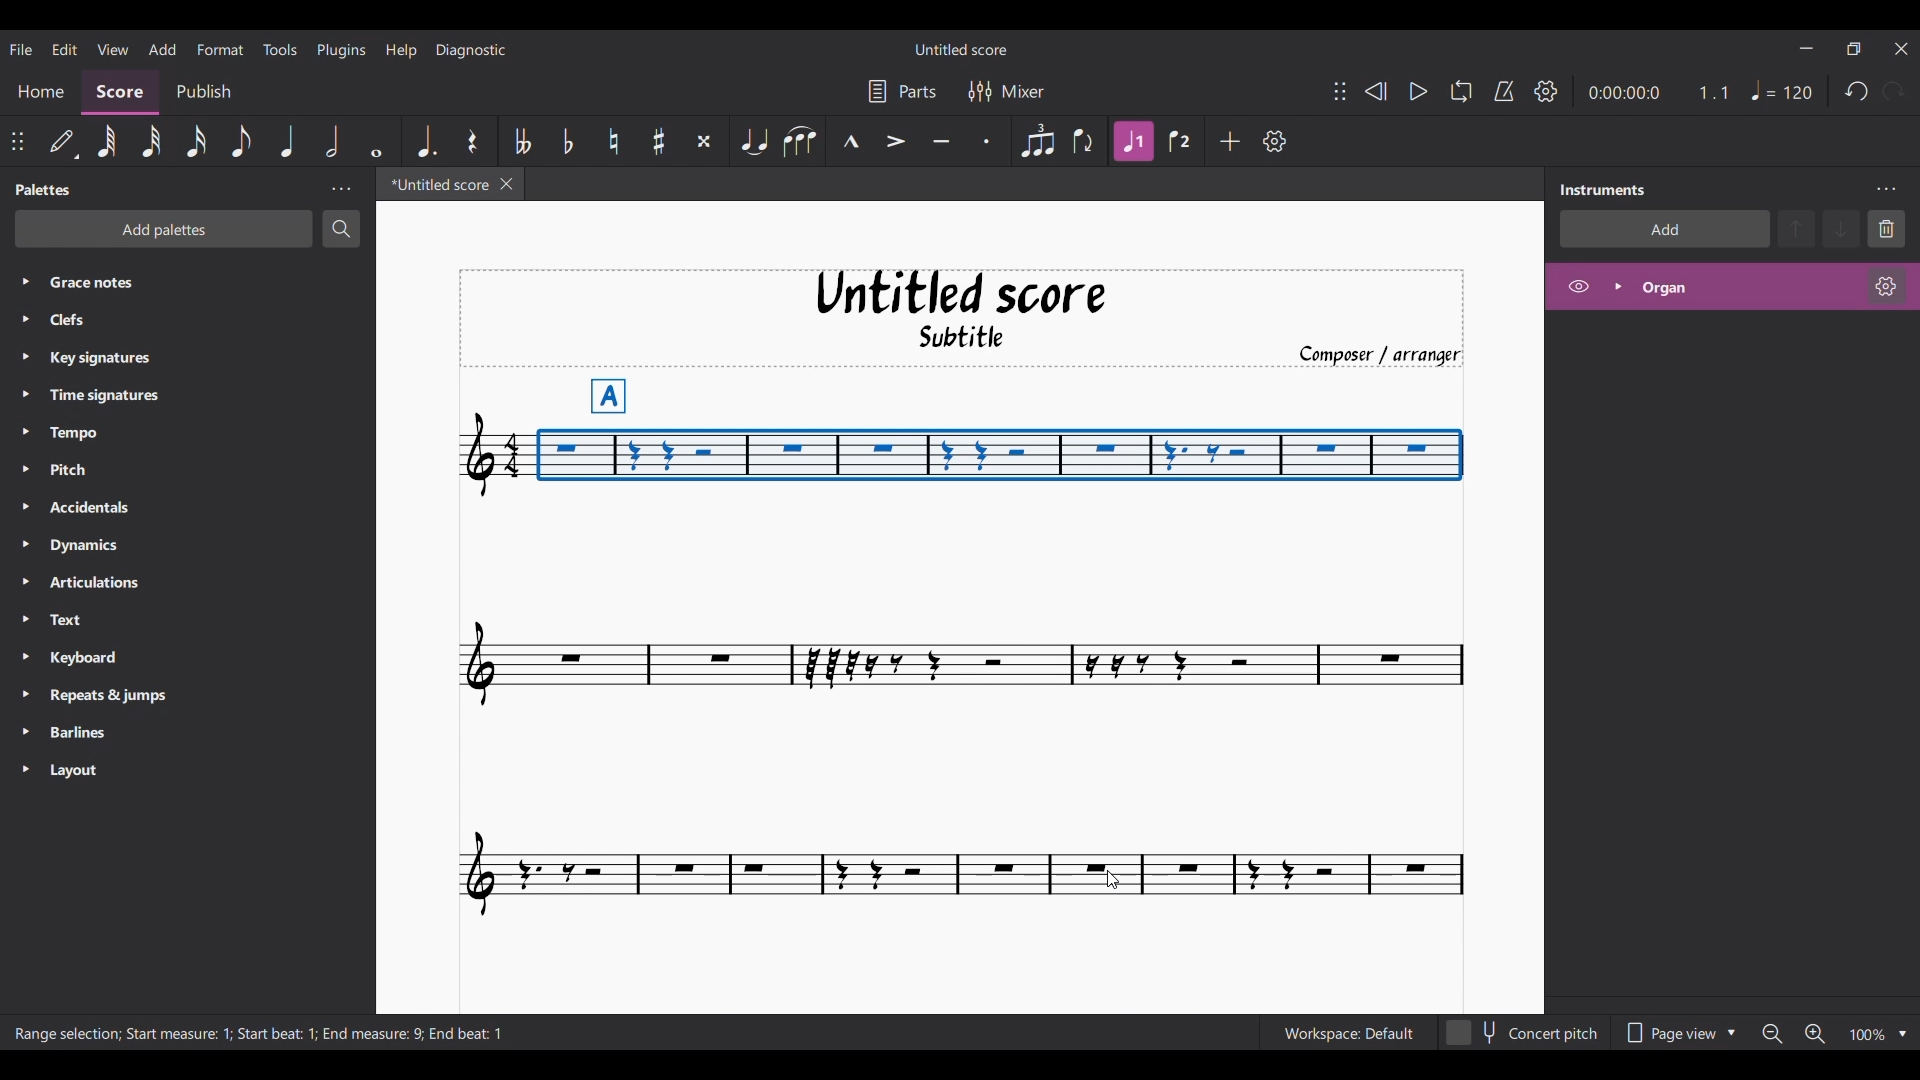 The image size is (1920, 1080). Describe the element at coordinates (1841, 228) in the screenshot. I see `Move instrument down` at that location.